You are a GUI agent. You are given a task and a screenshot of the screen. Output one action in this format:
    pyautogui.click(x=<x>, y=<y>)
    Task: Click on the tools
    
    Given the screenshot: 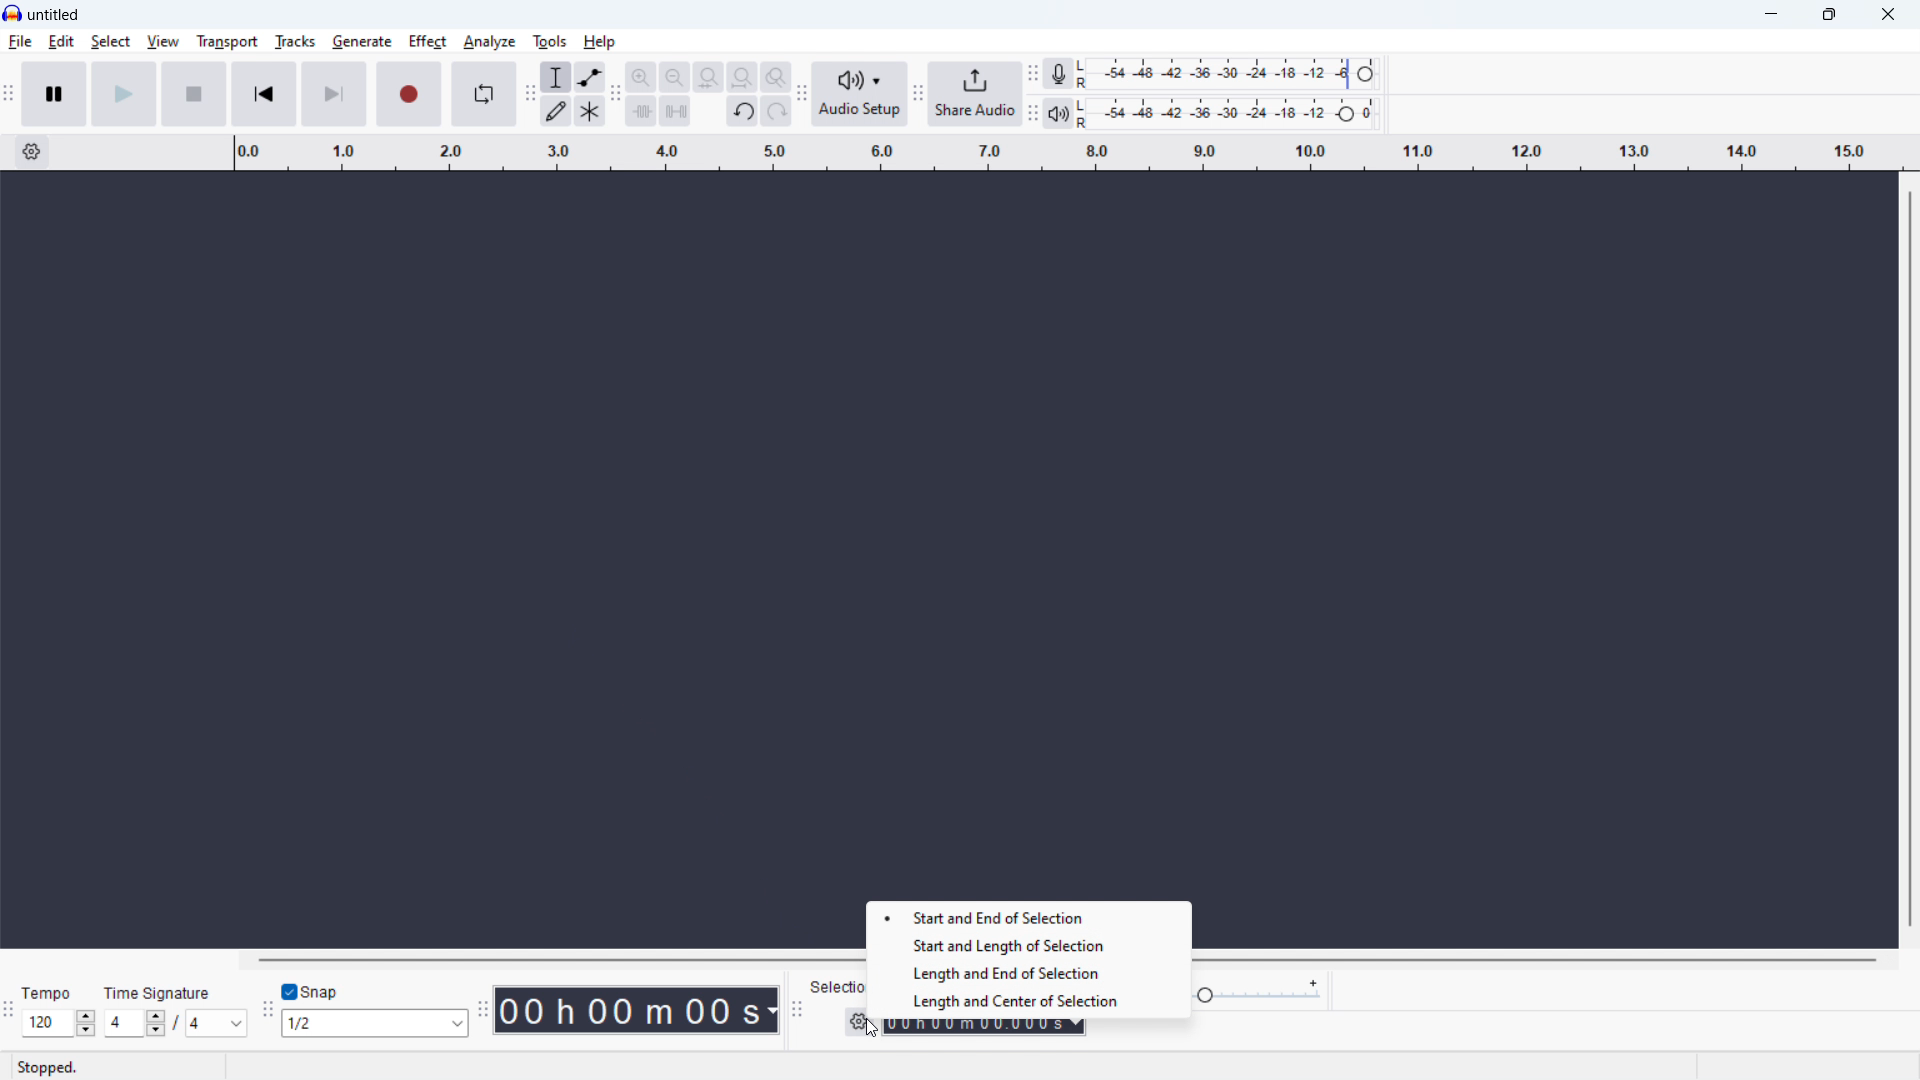 What is the action you would take?
    pyautogui.click(x=550, y=42)
    